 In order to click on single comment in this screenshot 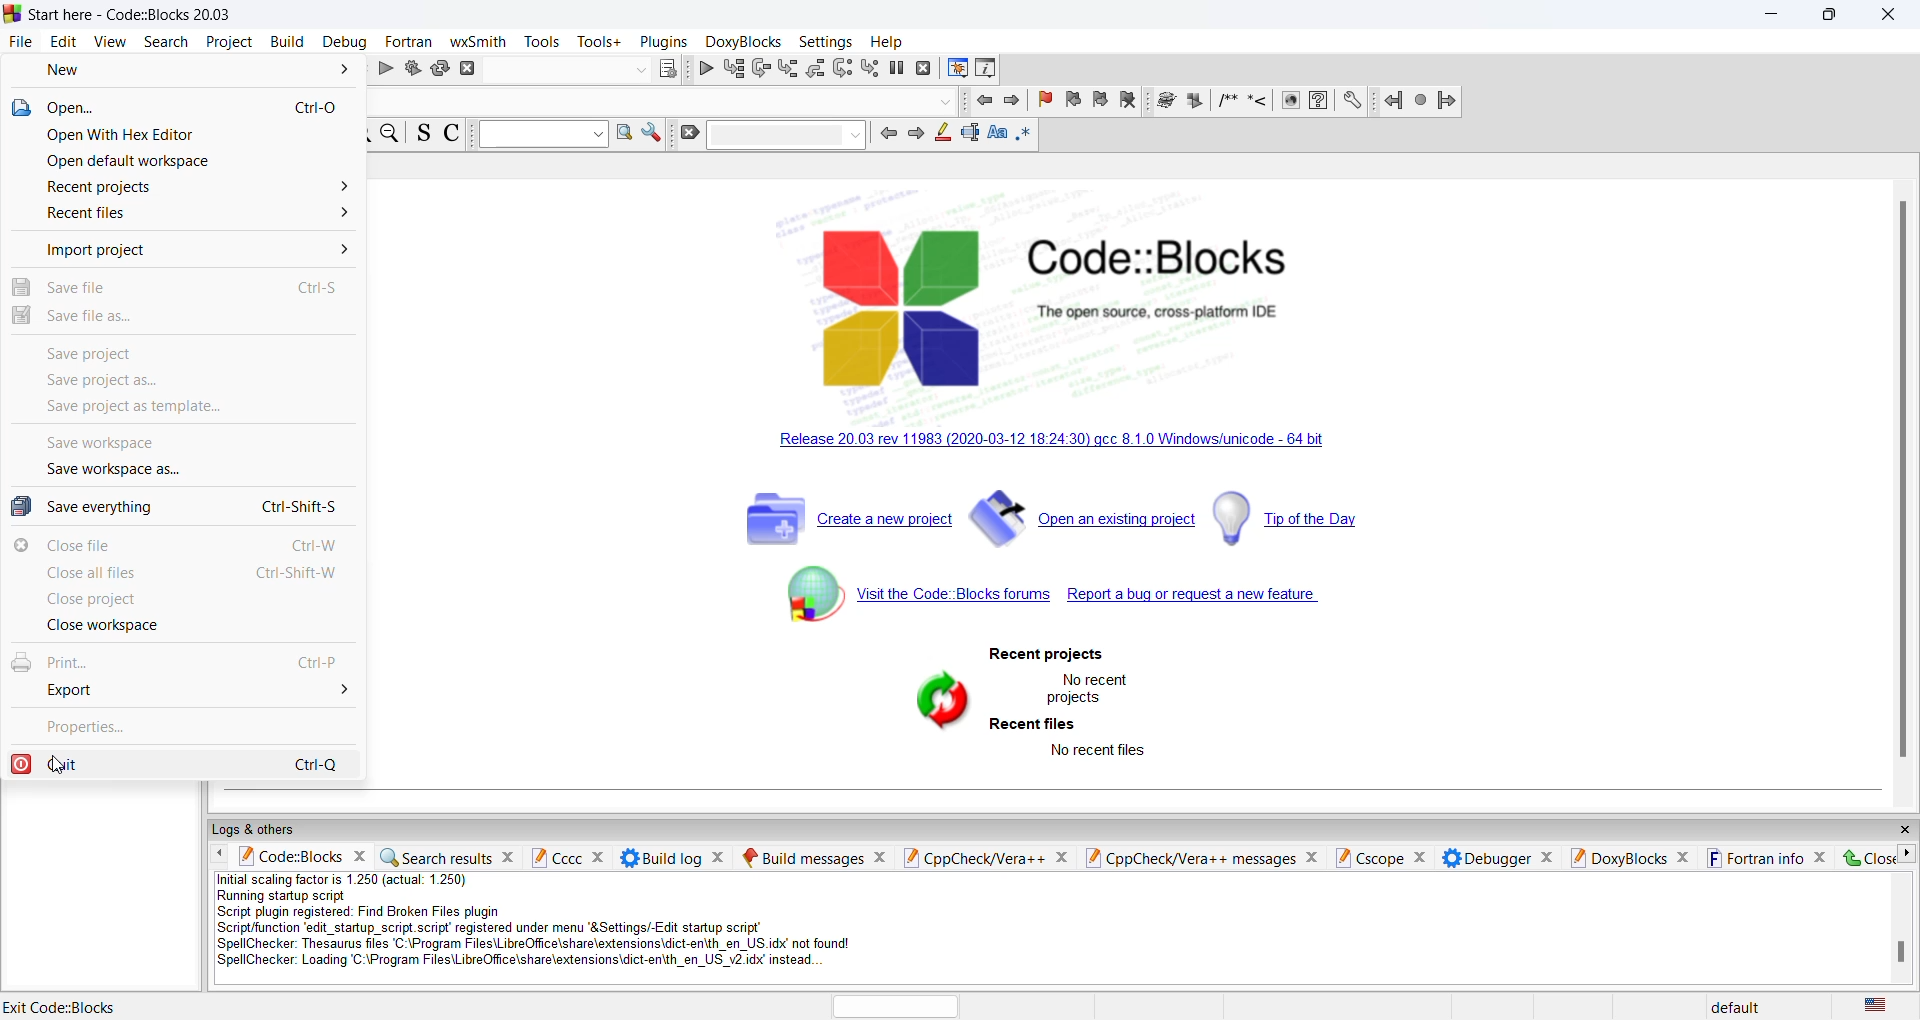, I will do `click(1257, 103)`.